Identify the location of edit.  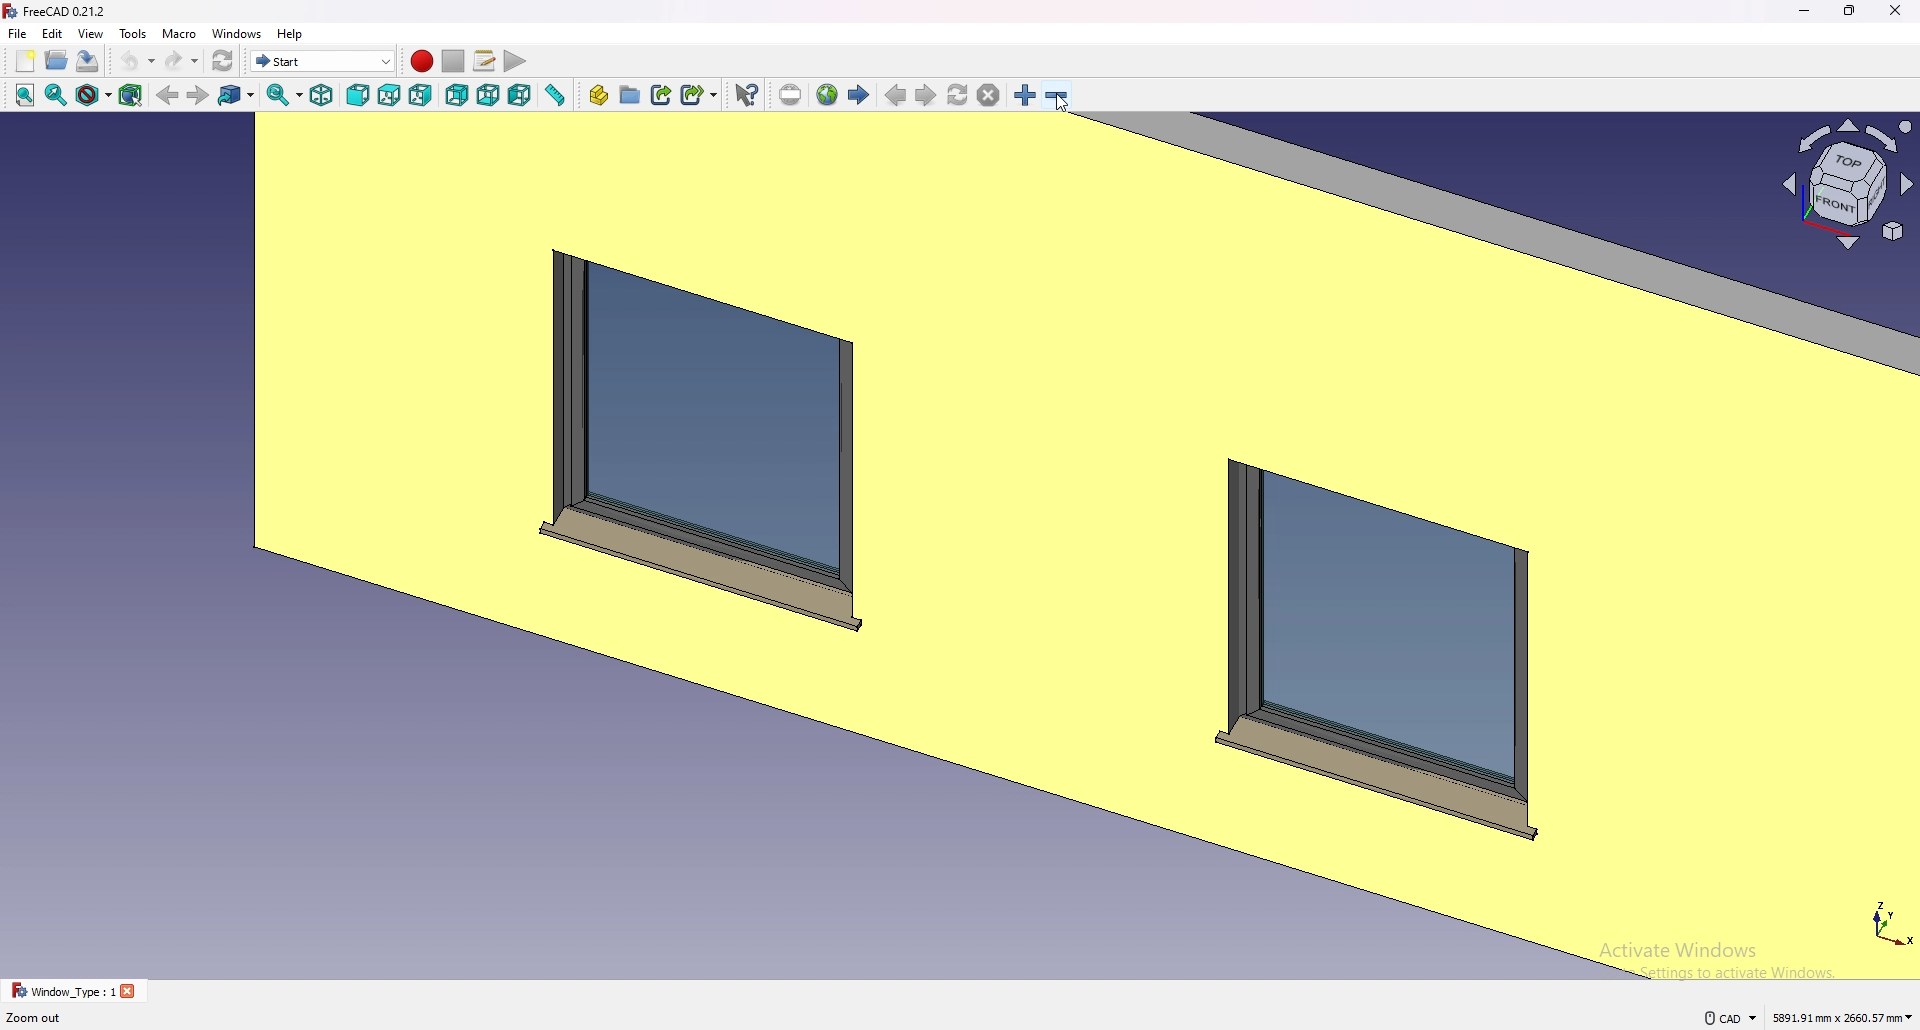
(54, 33).